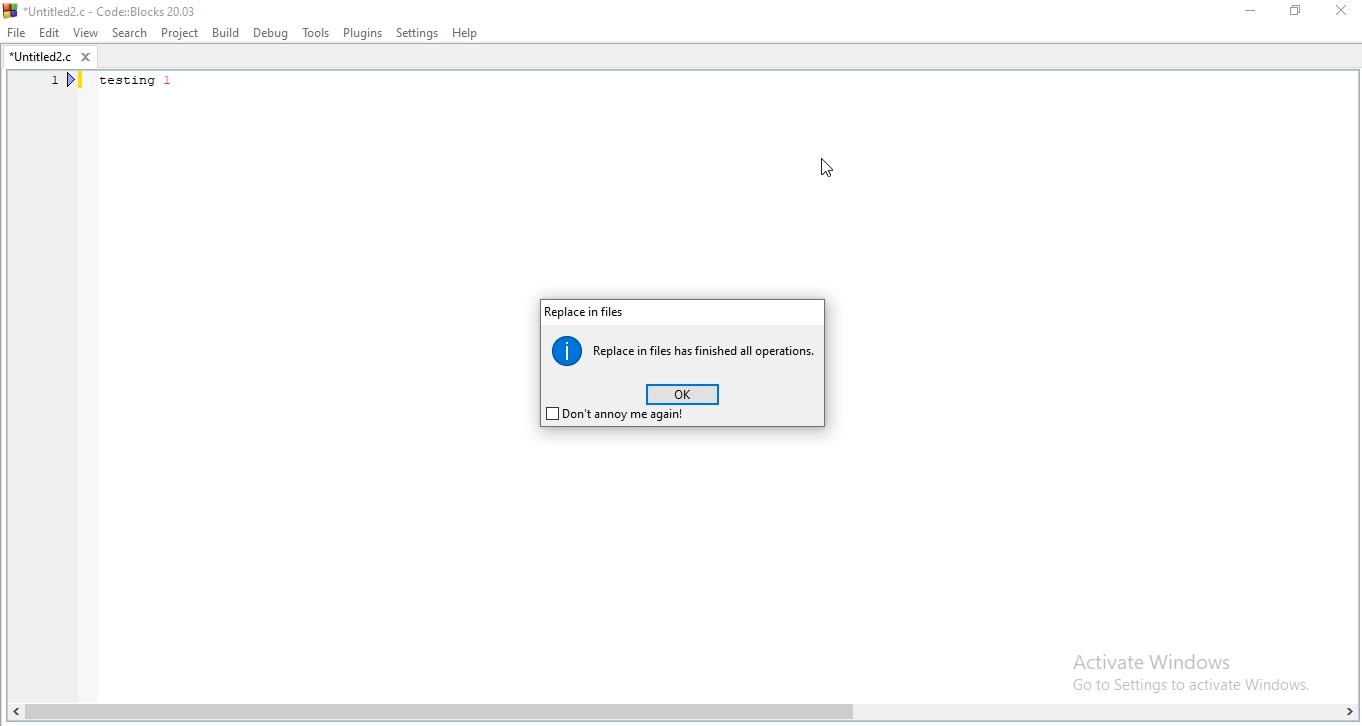 The width and height of the screenshot is (1362, 726). I want to click on testing 2, so click(140, 83).